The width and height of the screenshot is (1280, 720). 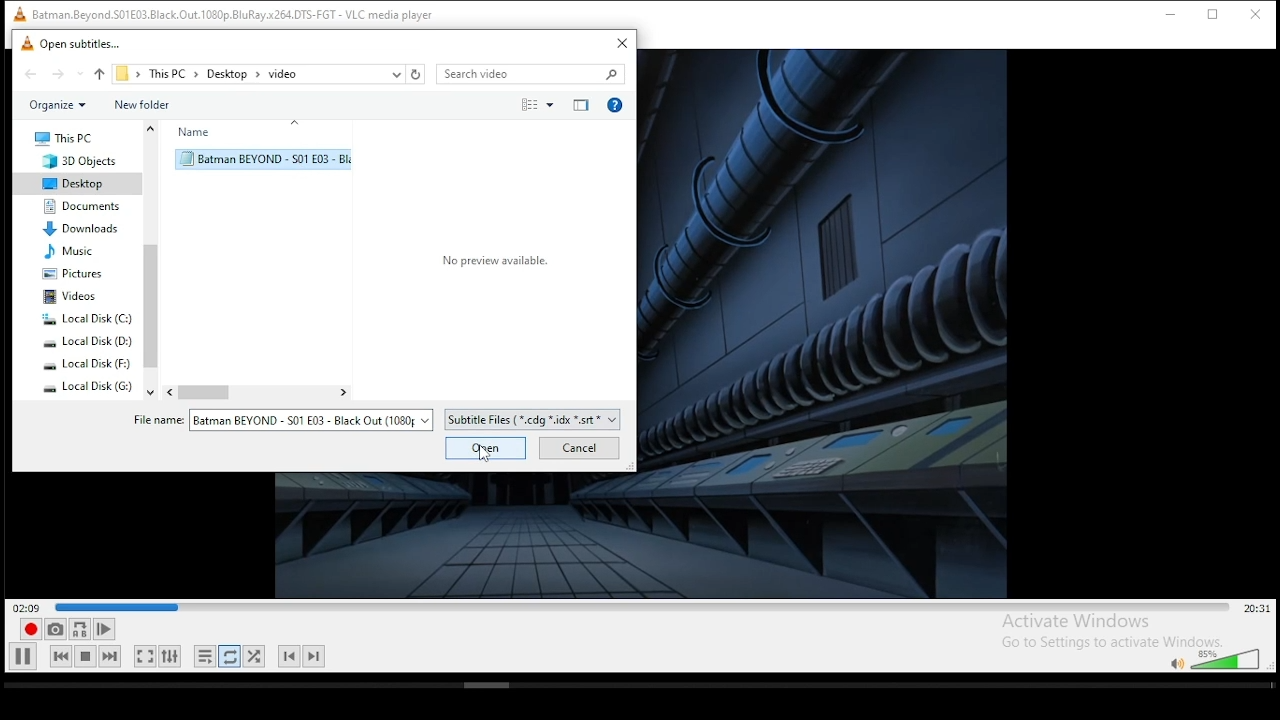 What do you see at coordinates (1176, 663) in the screenshot?
I see `mute/unmute` at bounding box center [1176, 663].